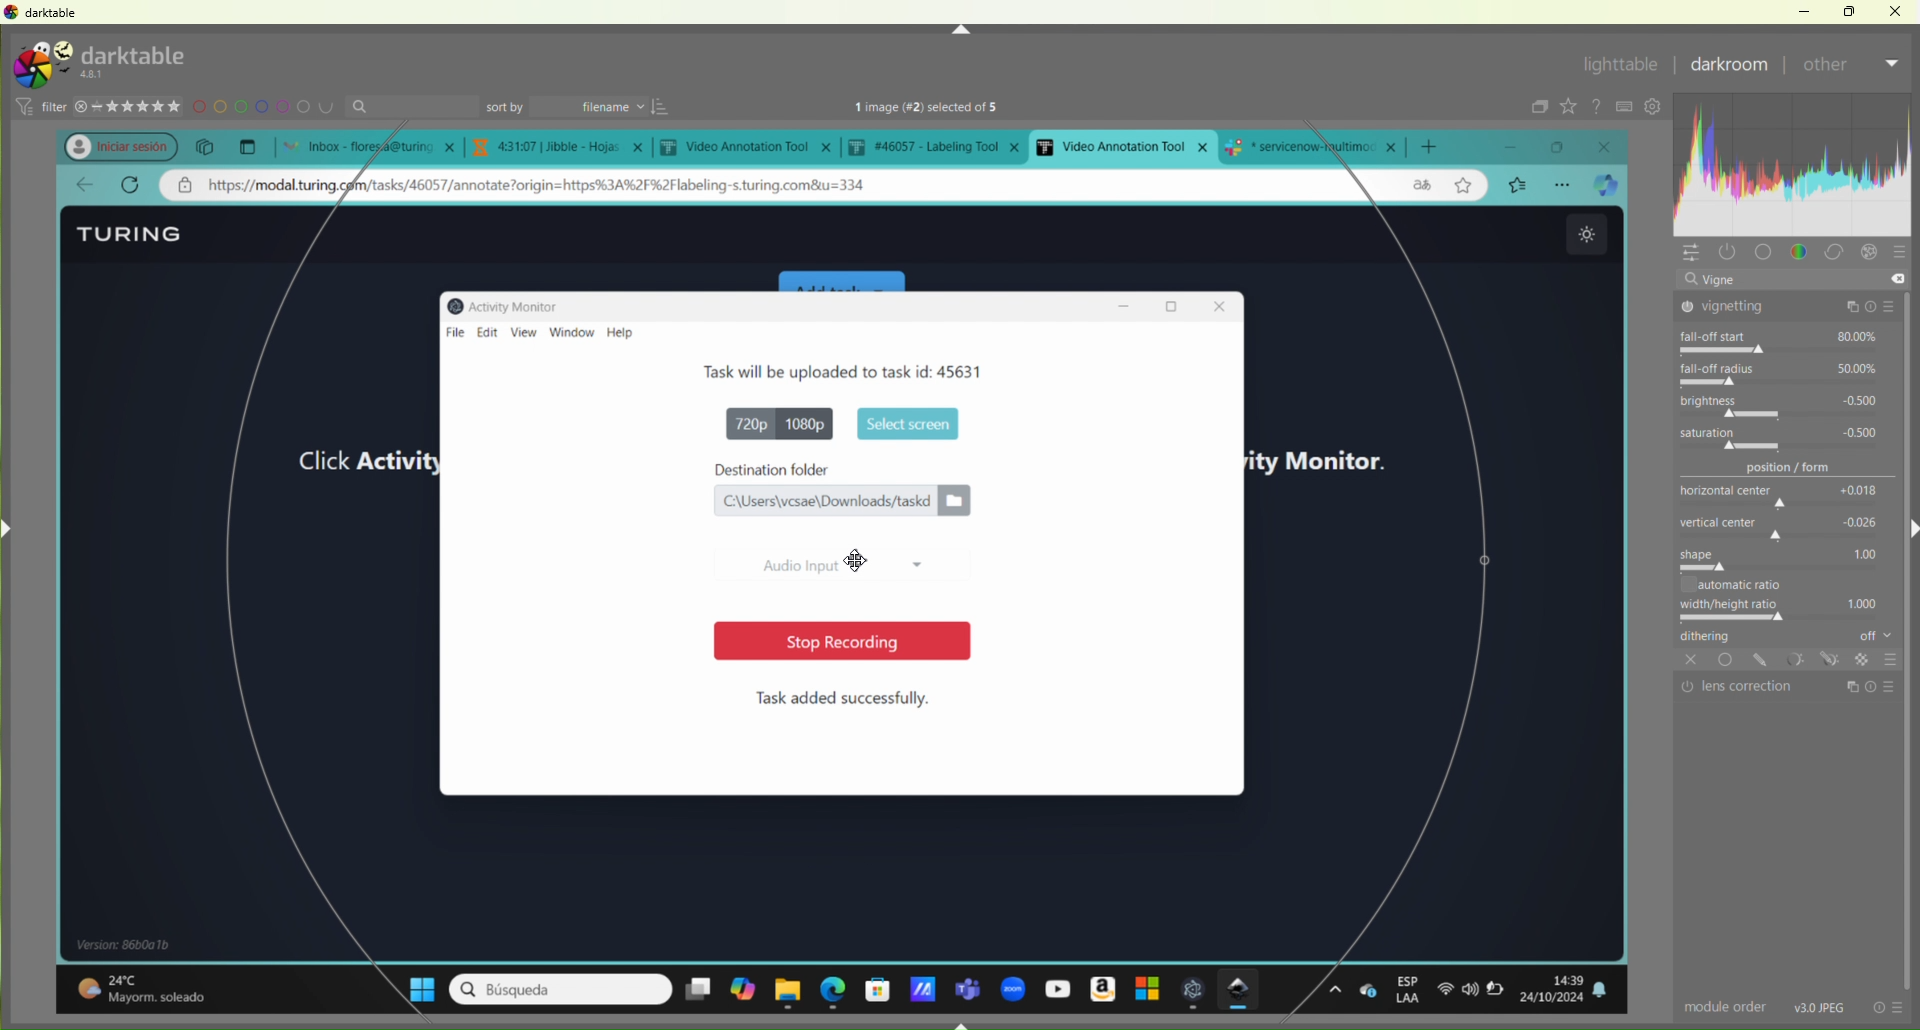 The image size is (1920, 1030). What do you see at coordinates (487, 330) in the screenshot?
I see `edit` at bounding box center [487, 330].